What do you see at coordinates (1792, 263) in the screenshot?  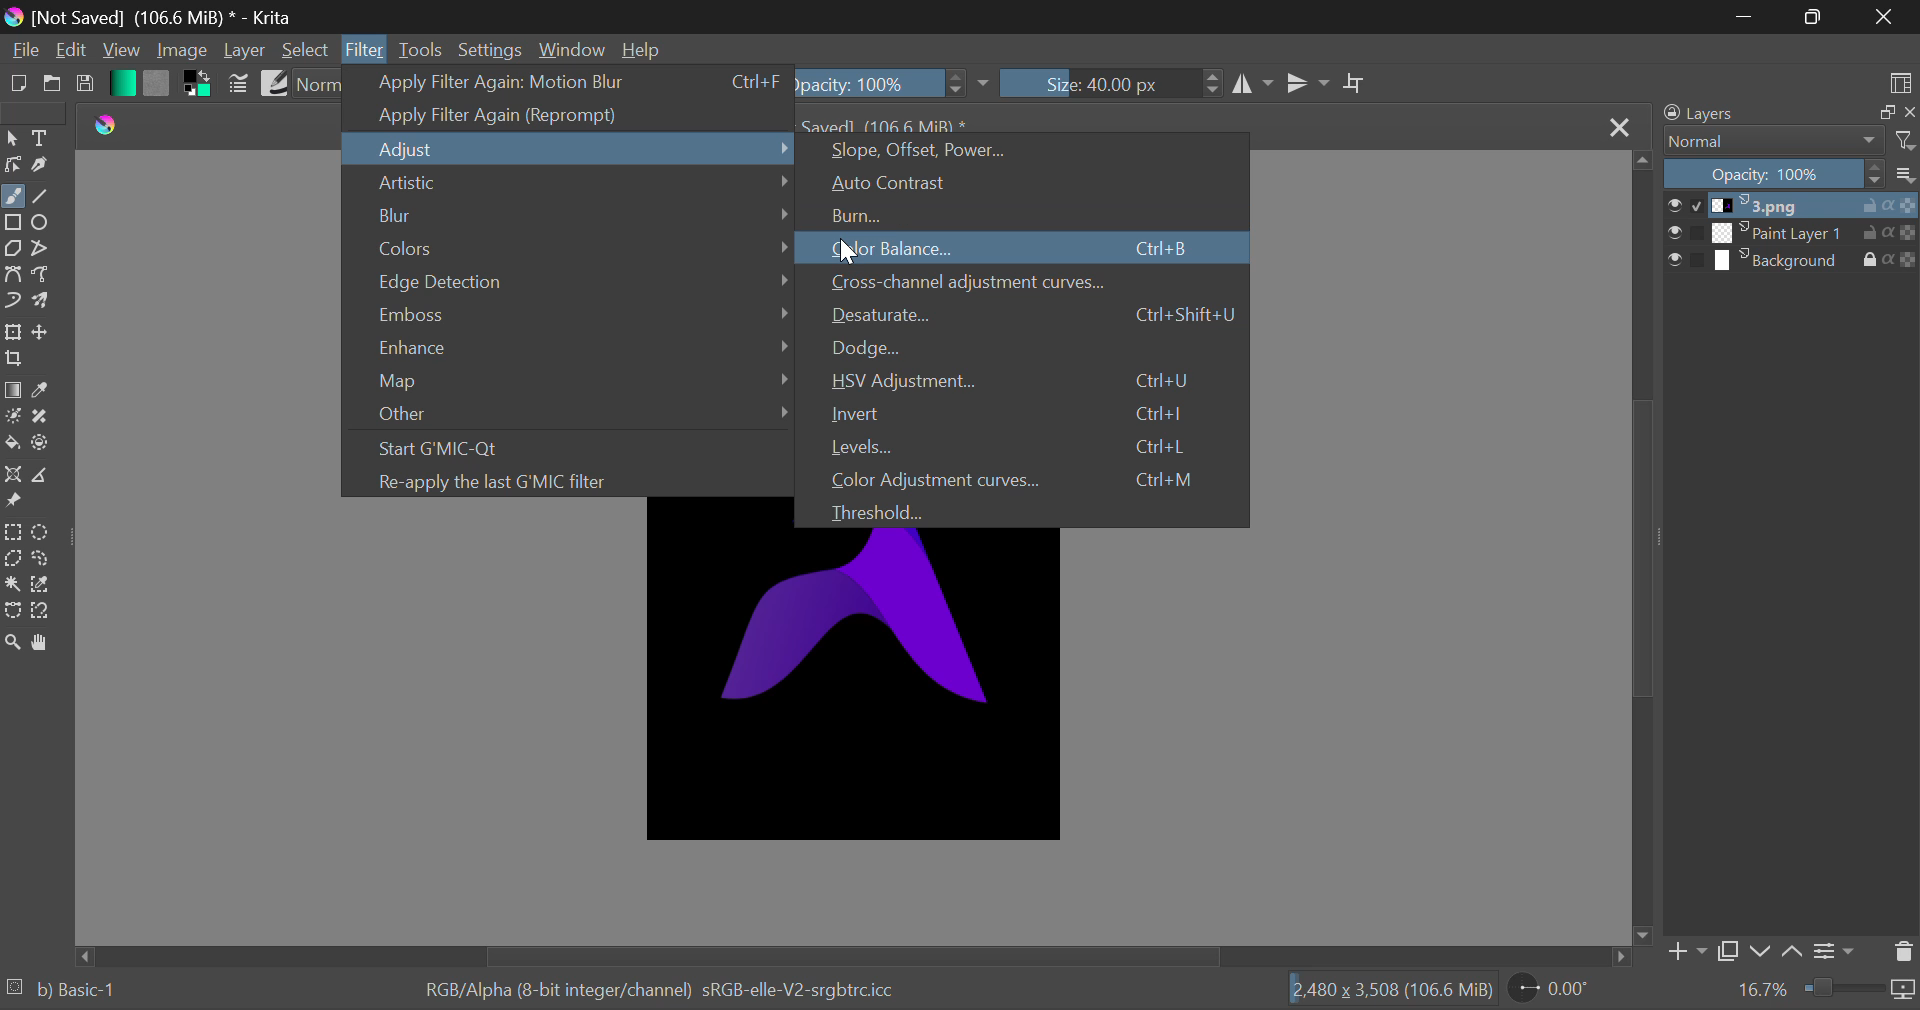 I see `Background` at bounding box center [1792, 263].